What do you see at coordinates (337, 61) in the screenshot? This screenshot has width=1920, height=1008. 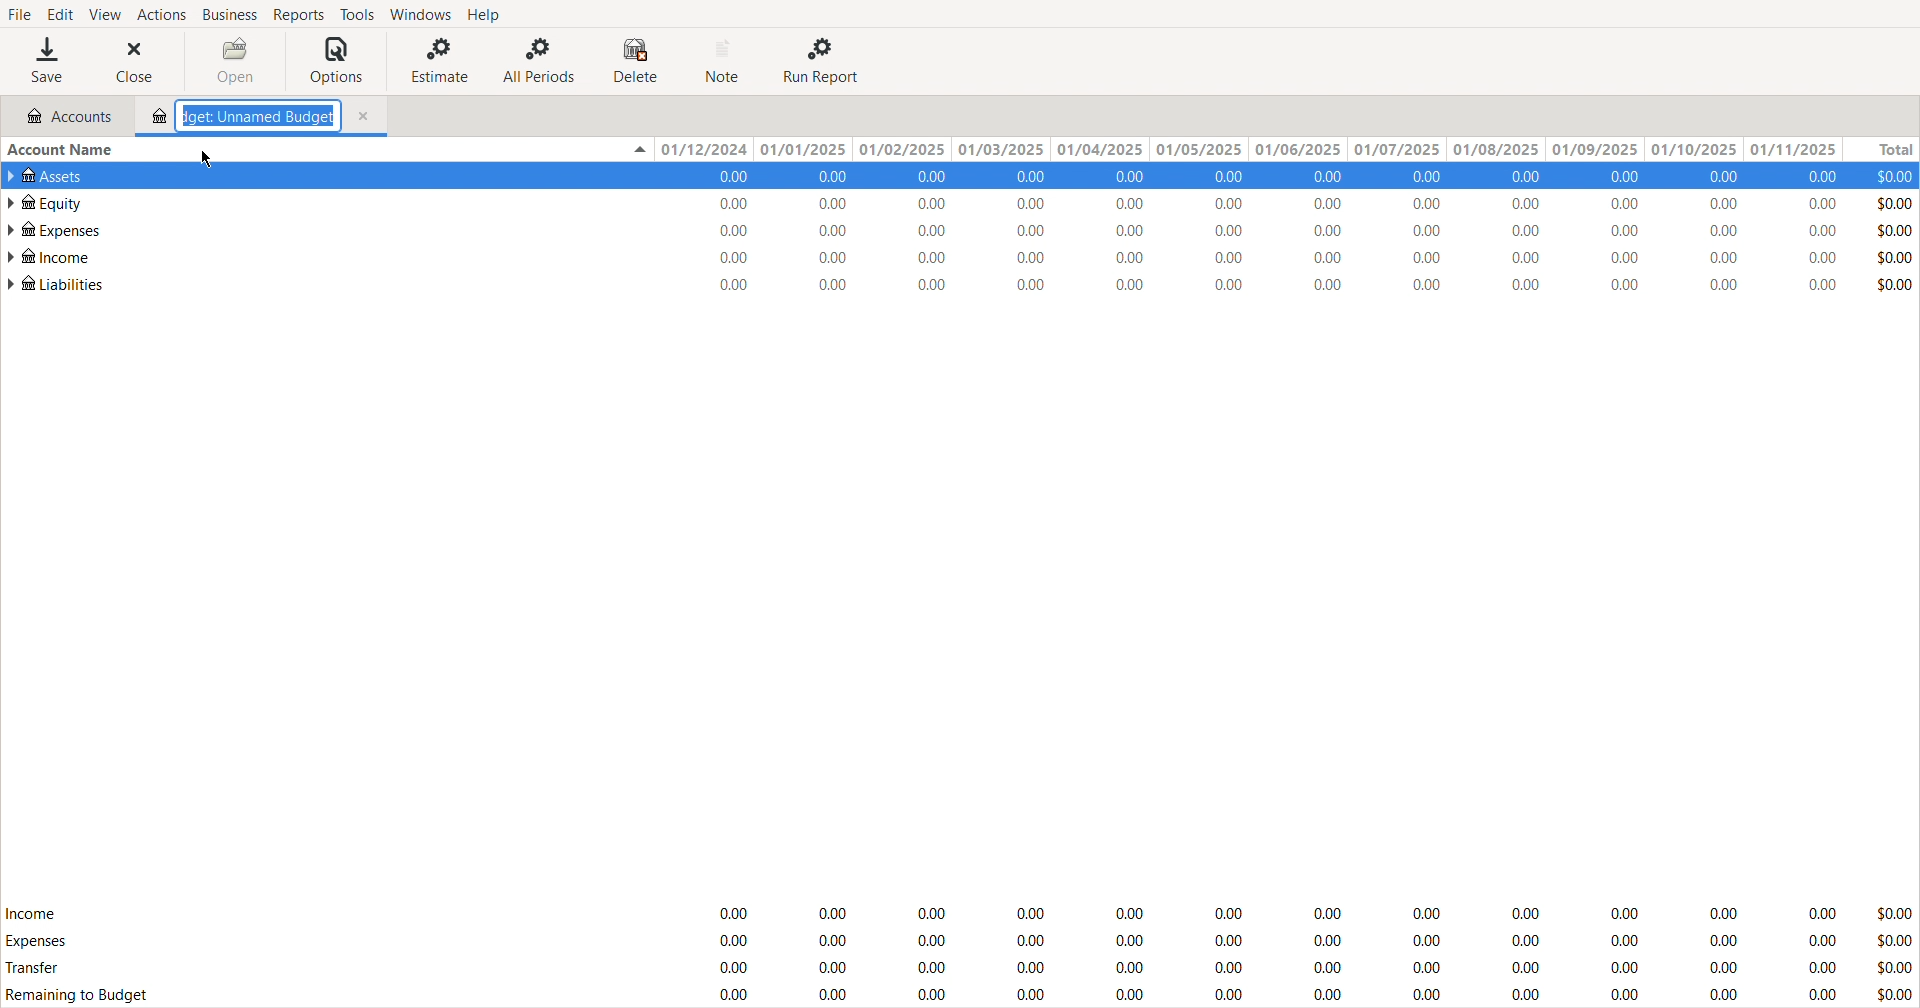 I see `Options` at bounding box center [337, 61].